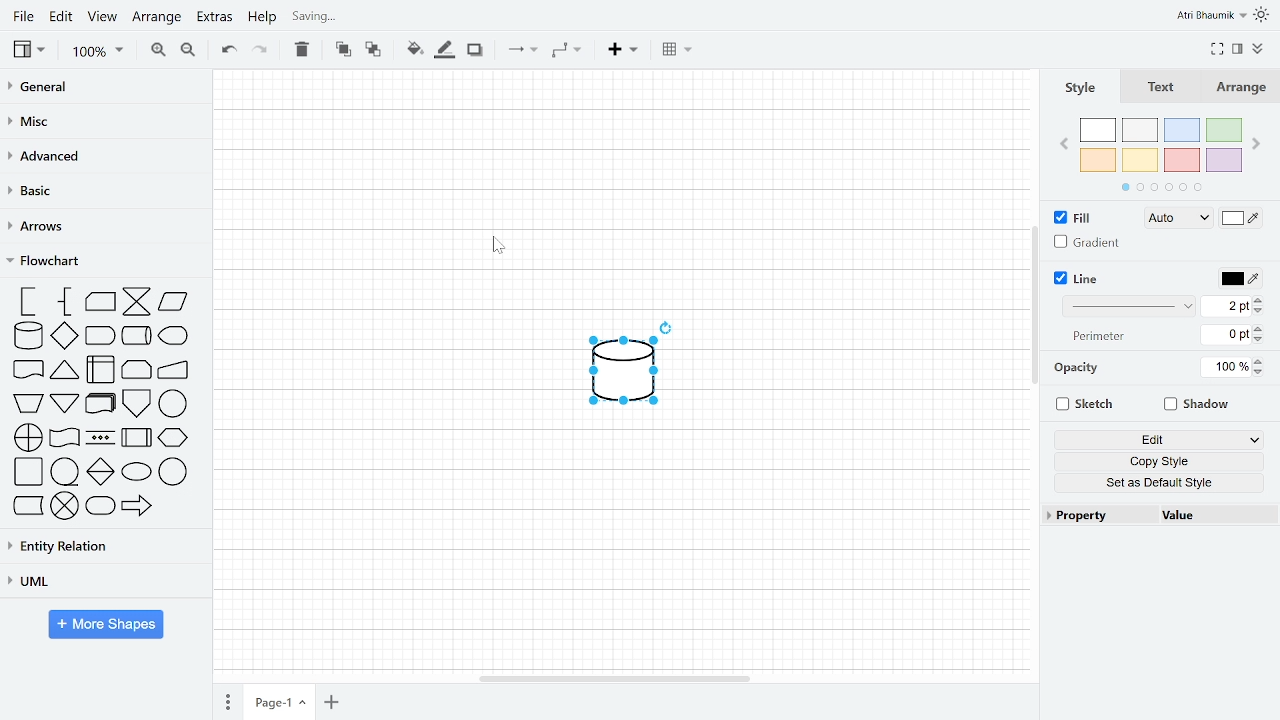 The width and height of the screenshot is (1280, 720). What do you see at coordinates (100, 438) in the screenshot?
I see `parallel mode` at bounding box center [100, 438].